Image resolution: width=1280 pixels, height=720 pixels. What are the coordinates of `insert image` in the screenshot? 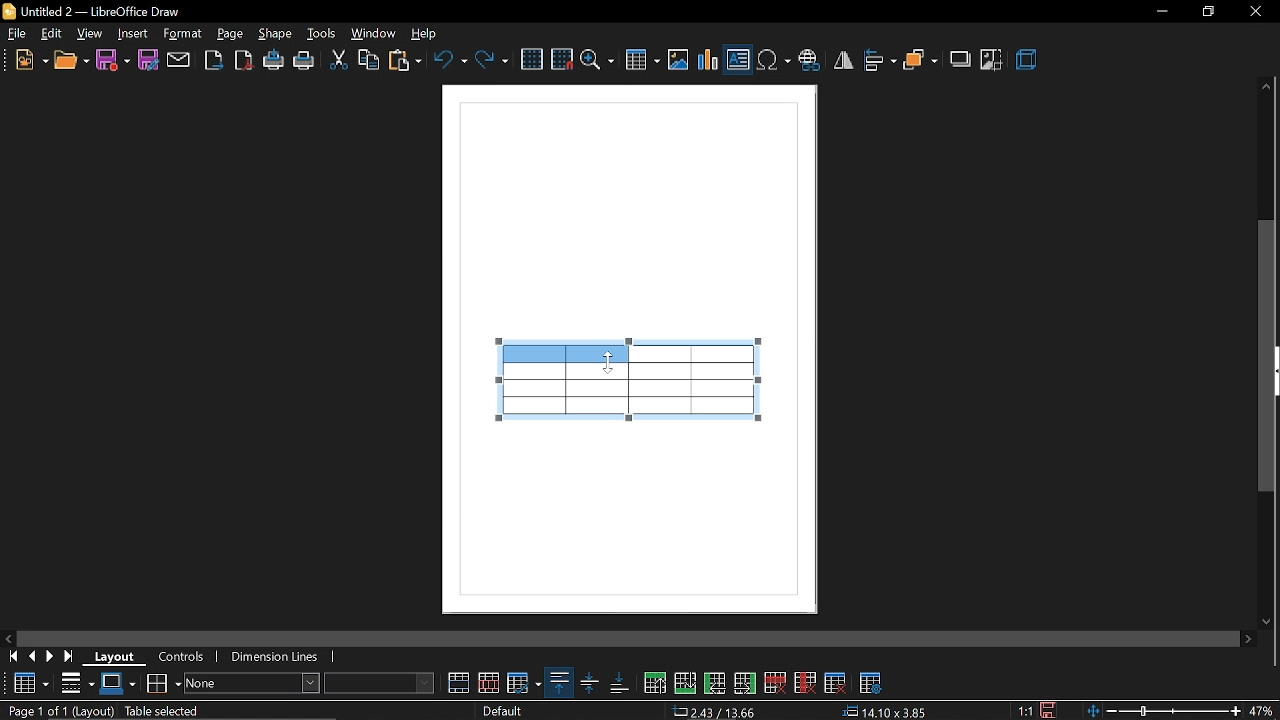 It's located at (677, 58).